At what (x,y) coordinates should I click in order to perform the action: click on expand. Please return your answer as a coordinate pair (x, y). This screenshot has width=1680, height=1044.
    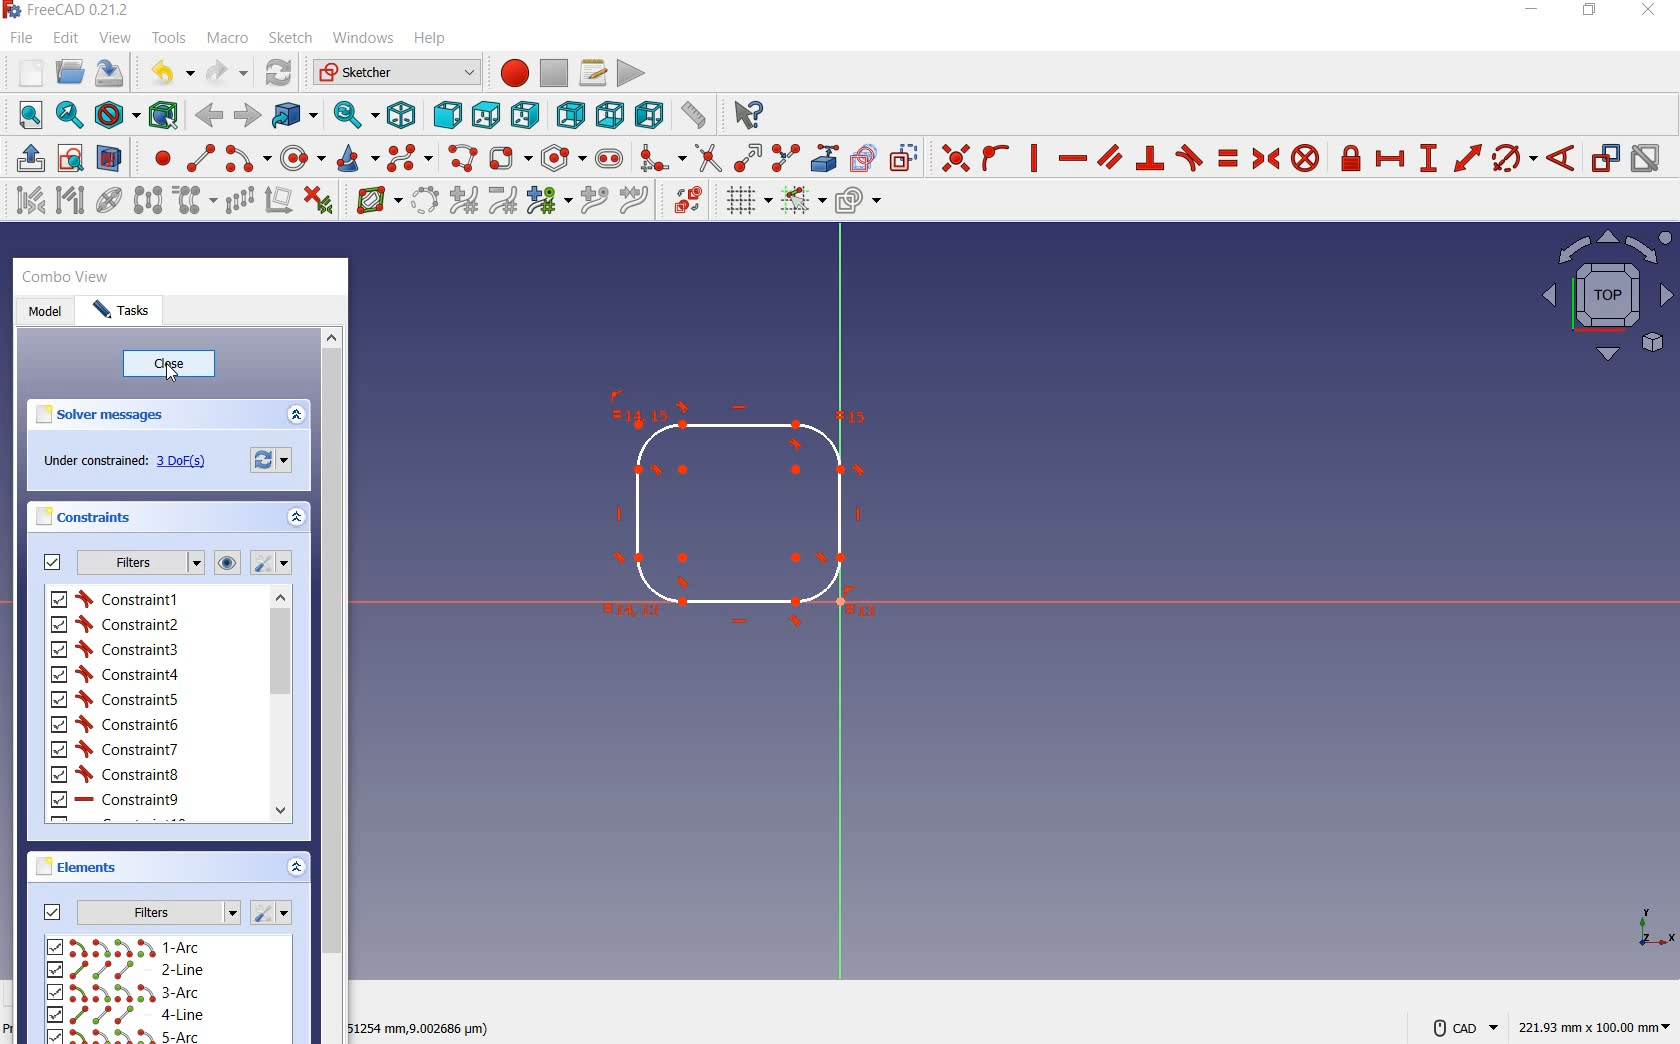
    Looking at the image, I should click on (297, 415).